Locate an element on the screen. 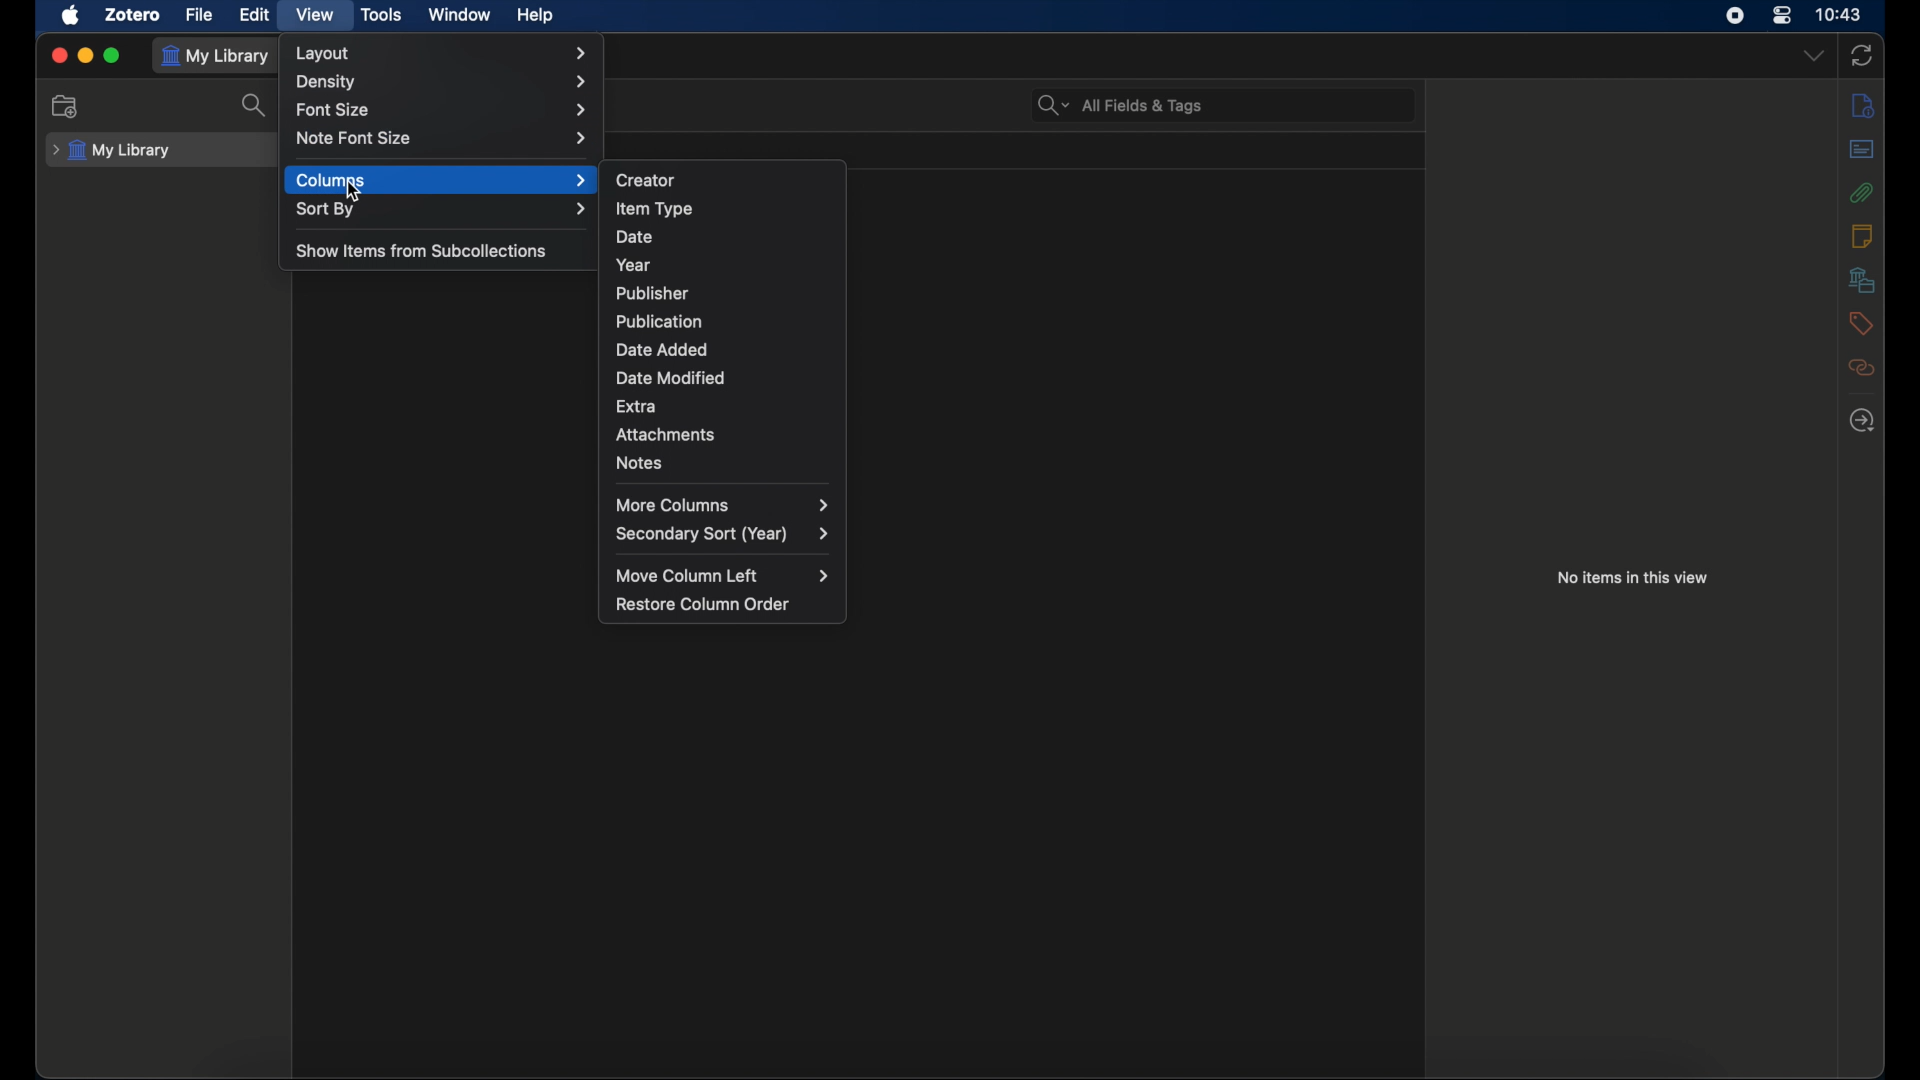  notes is located at coordinates (638, 463).